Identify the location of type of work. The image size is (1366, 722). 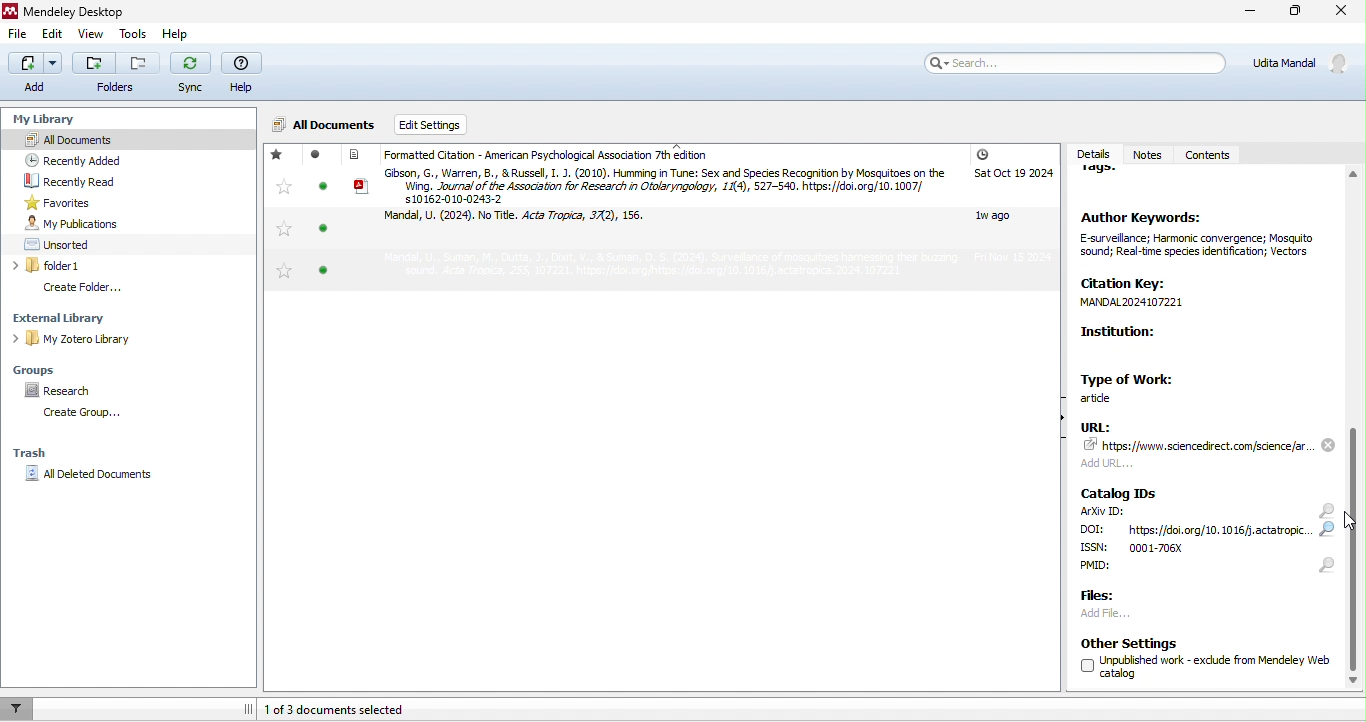
(1136, 386).